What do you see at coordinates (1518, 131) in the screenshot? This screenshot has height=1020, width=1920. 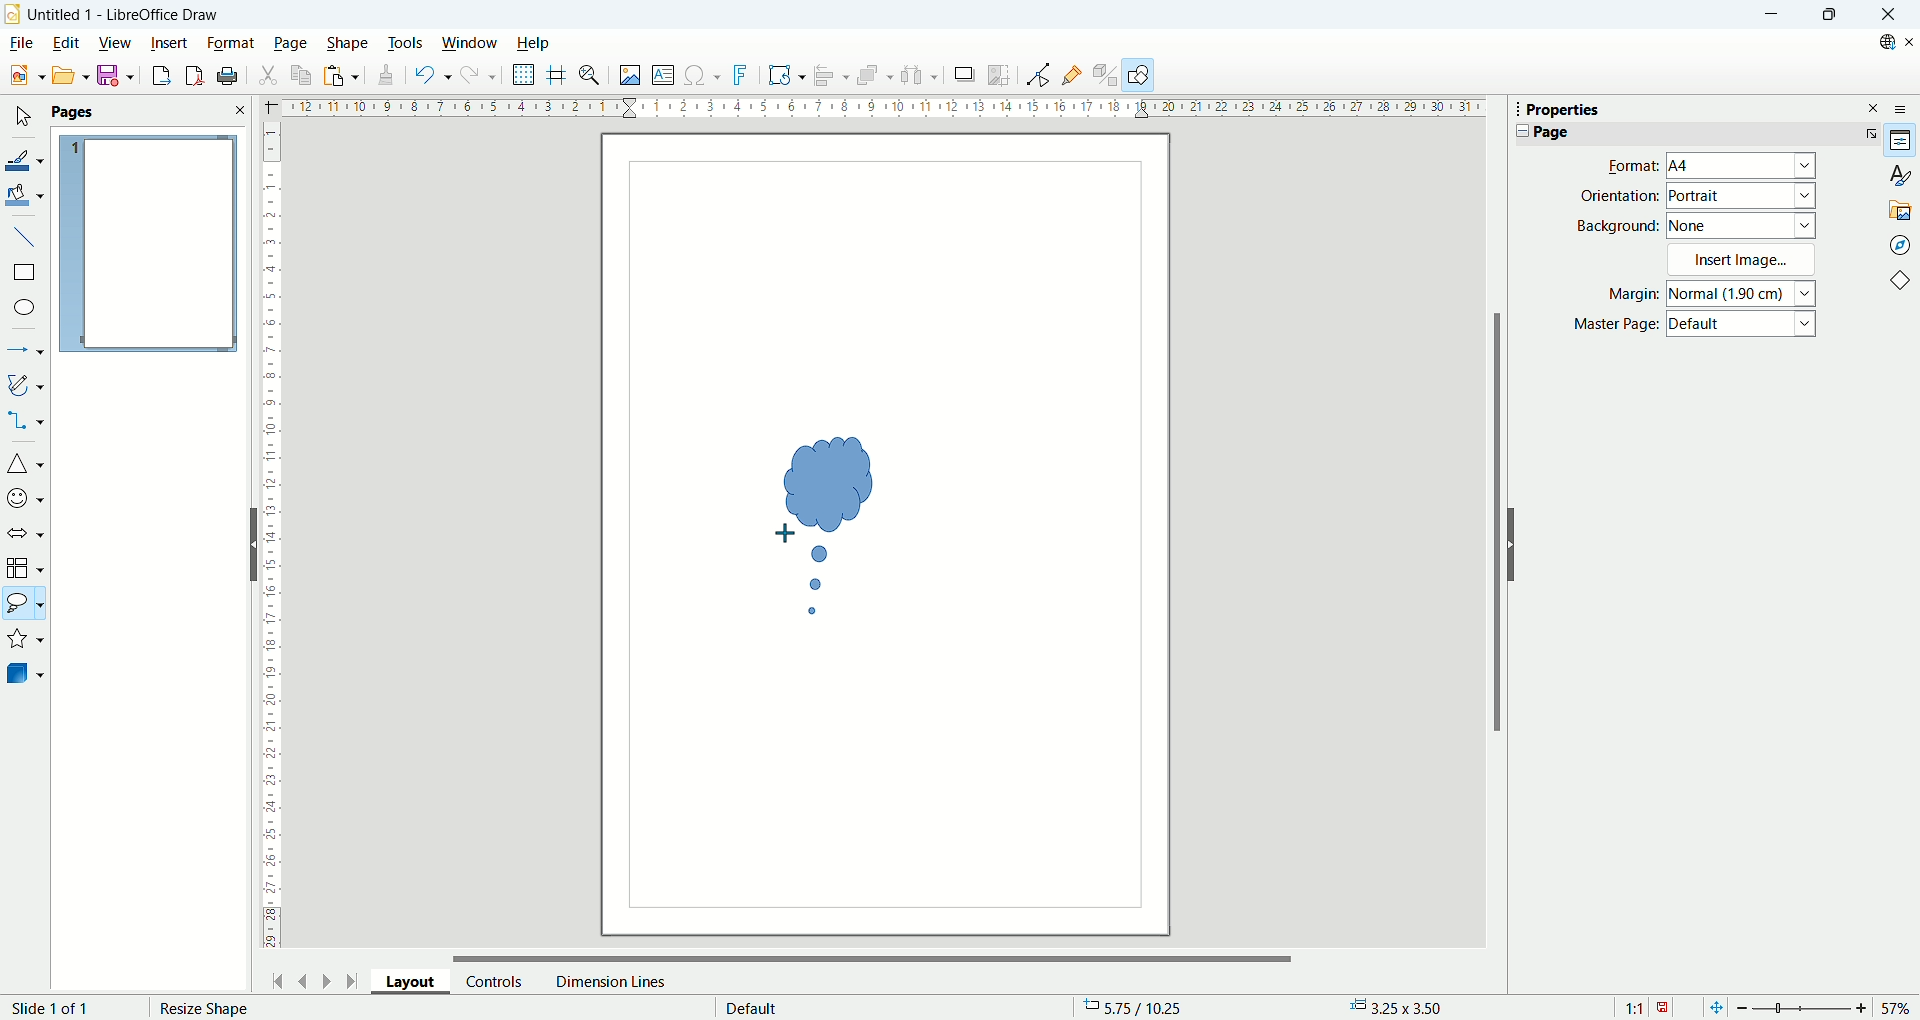 I see `Collapse` at bounding box center [1518, 131].